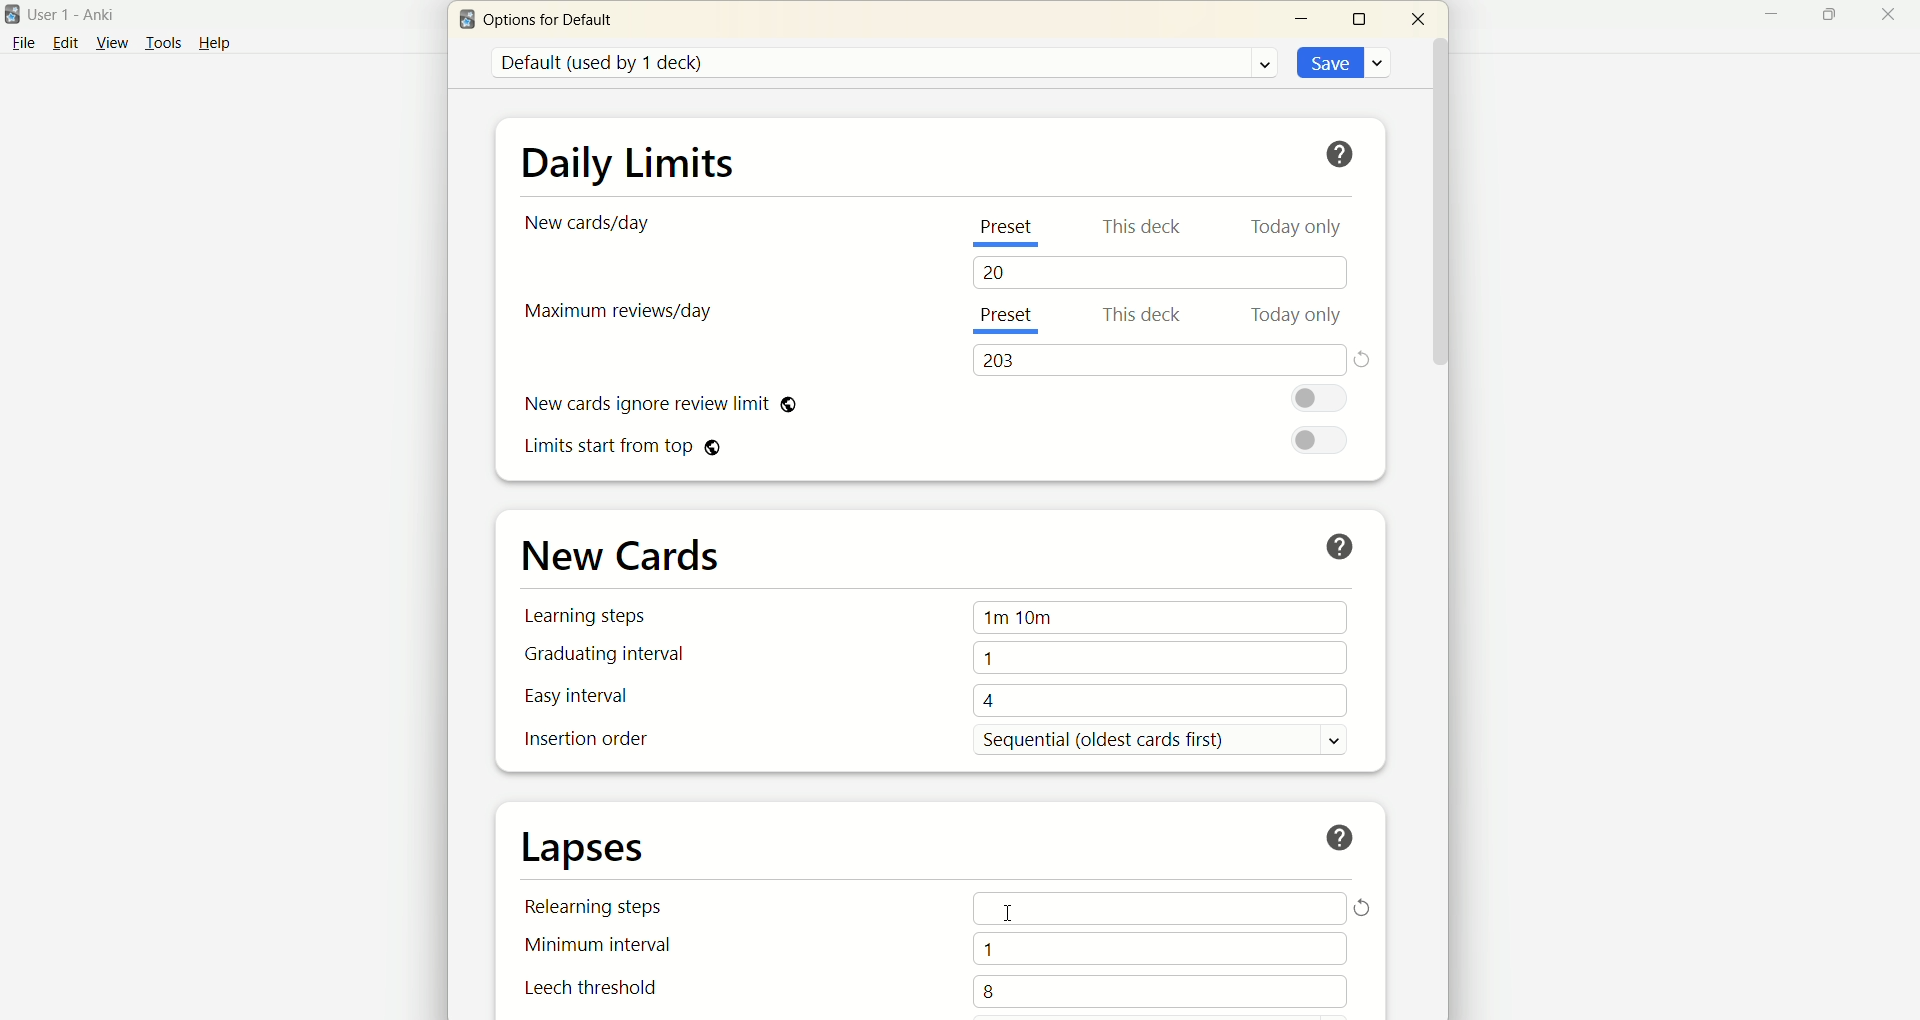  I want to click on view, so click(110, 43).